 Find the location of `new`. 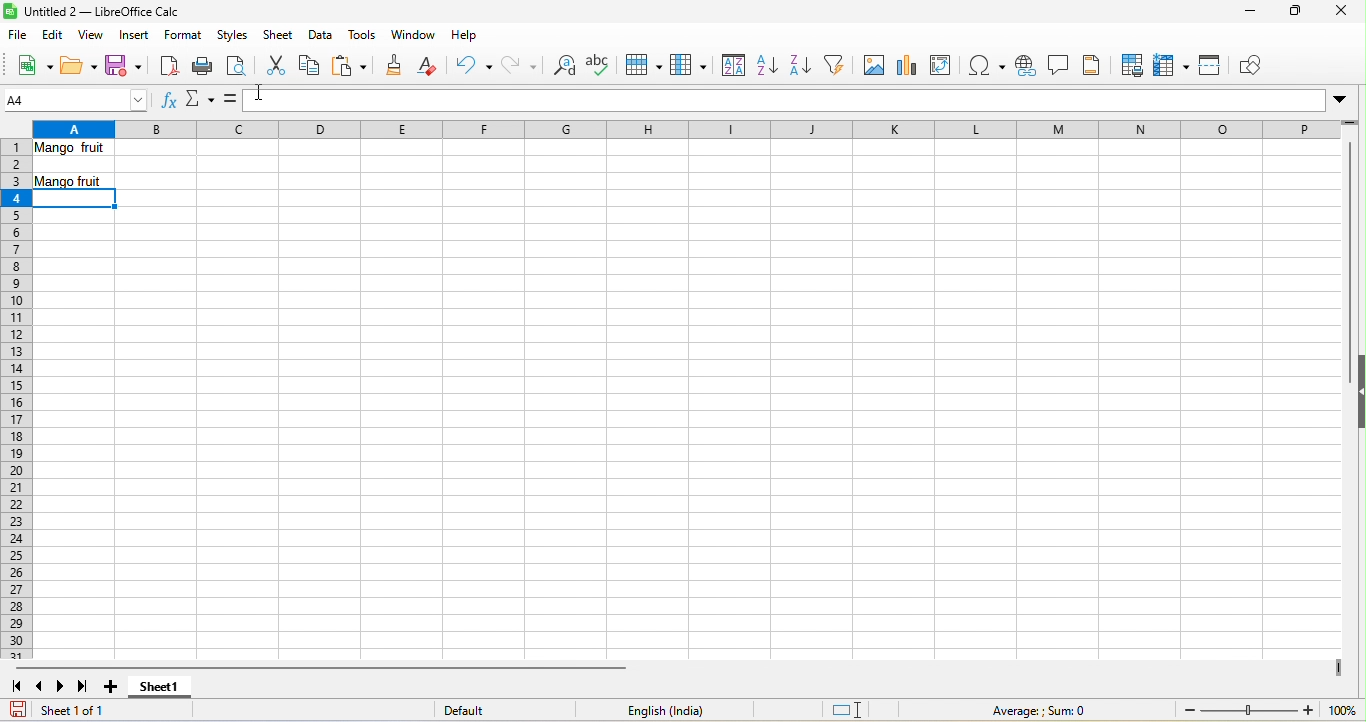

new is located at coordinates (31, 65).